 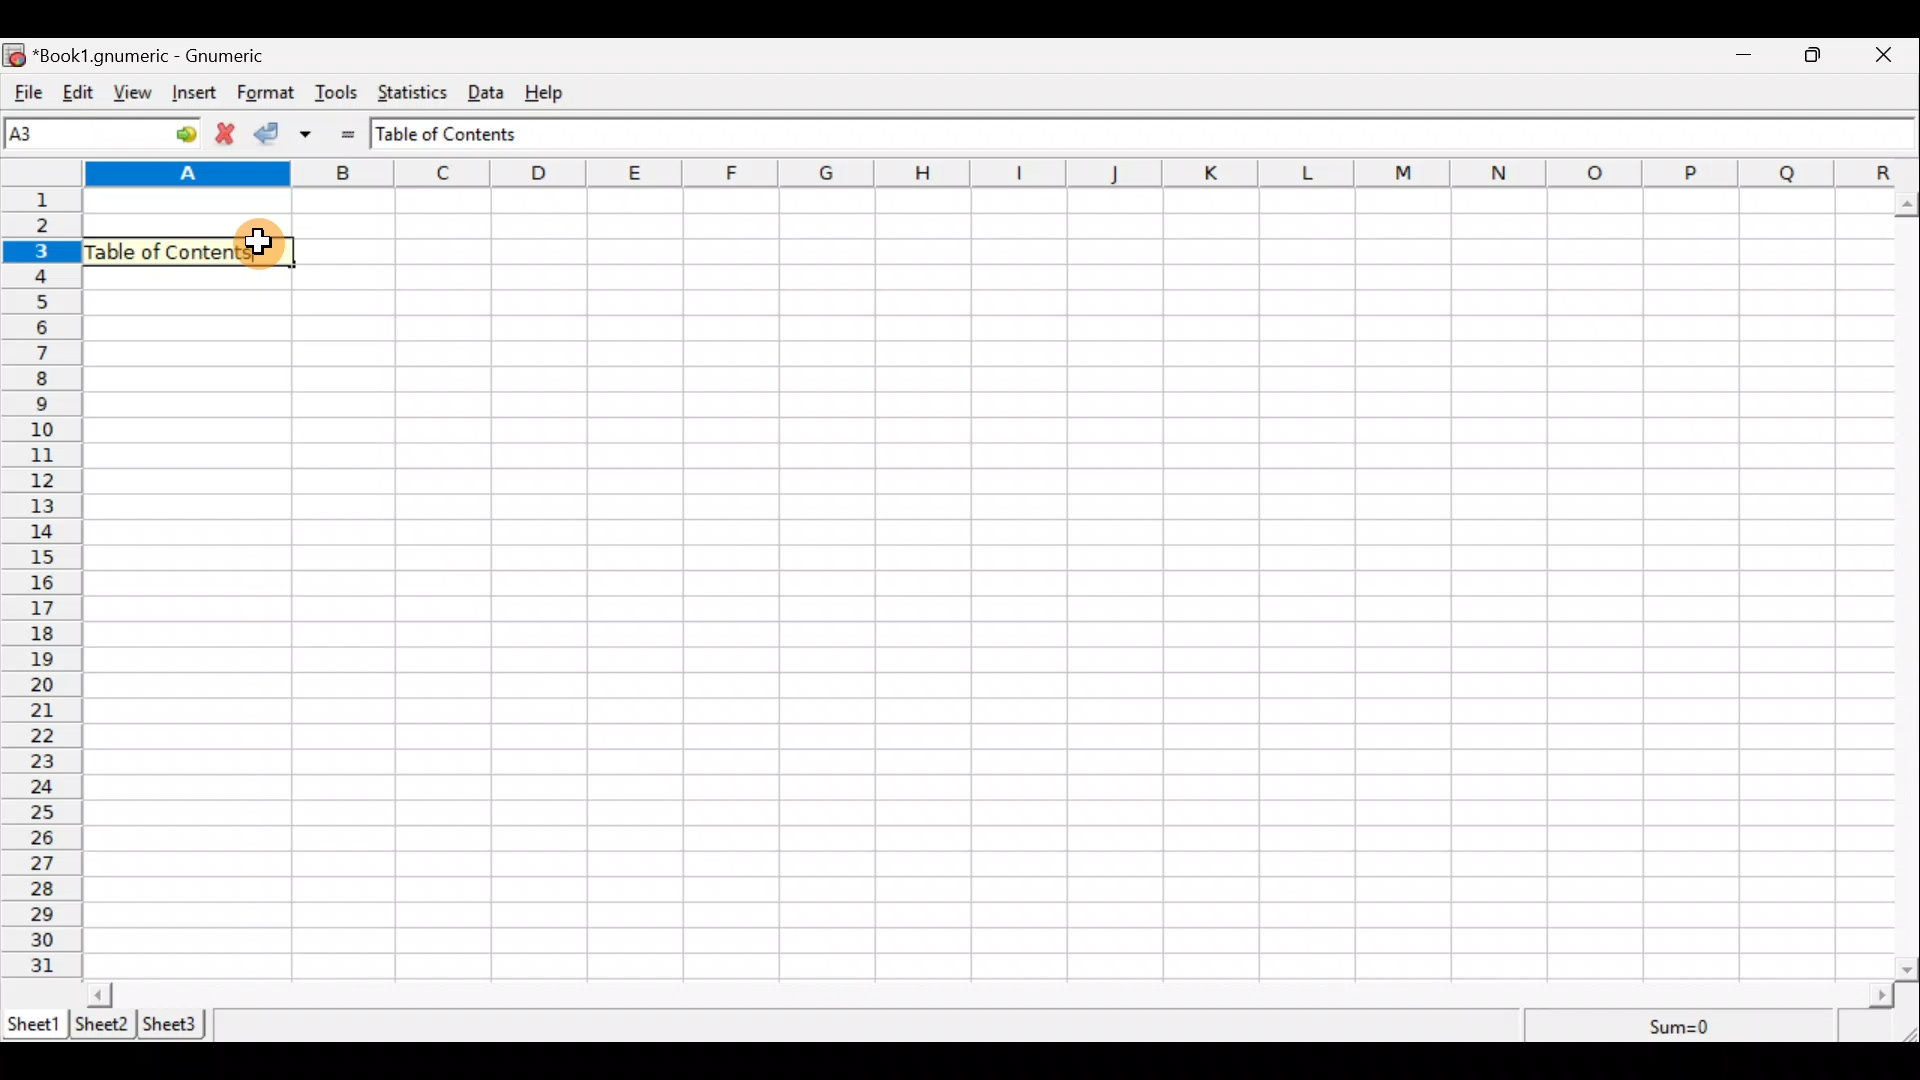 What do you see at coordinates (337, 94) in the screenshot?
I see `Tools` at bounding box center [337, 94].